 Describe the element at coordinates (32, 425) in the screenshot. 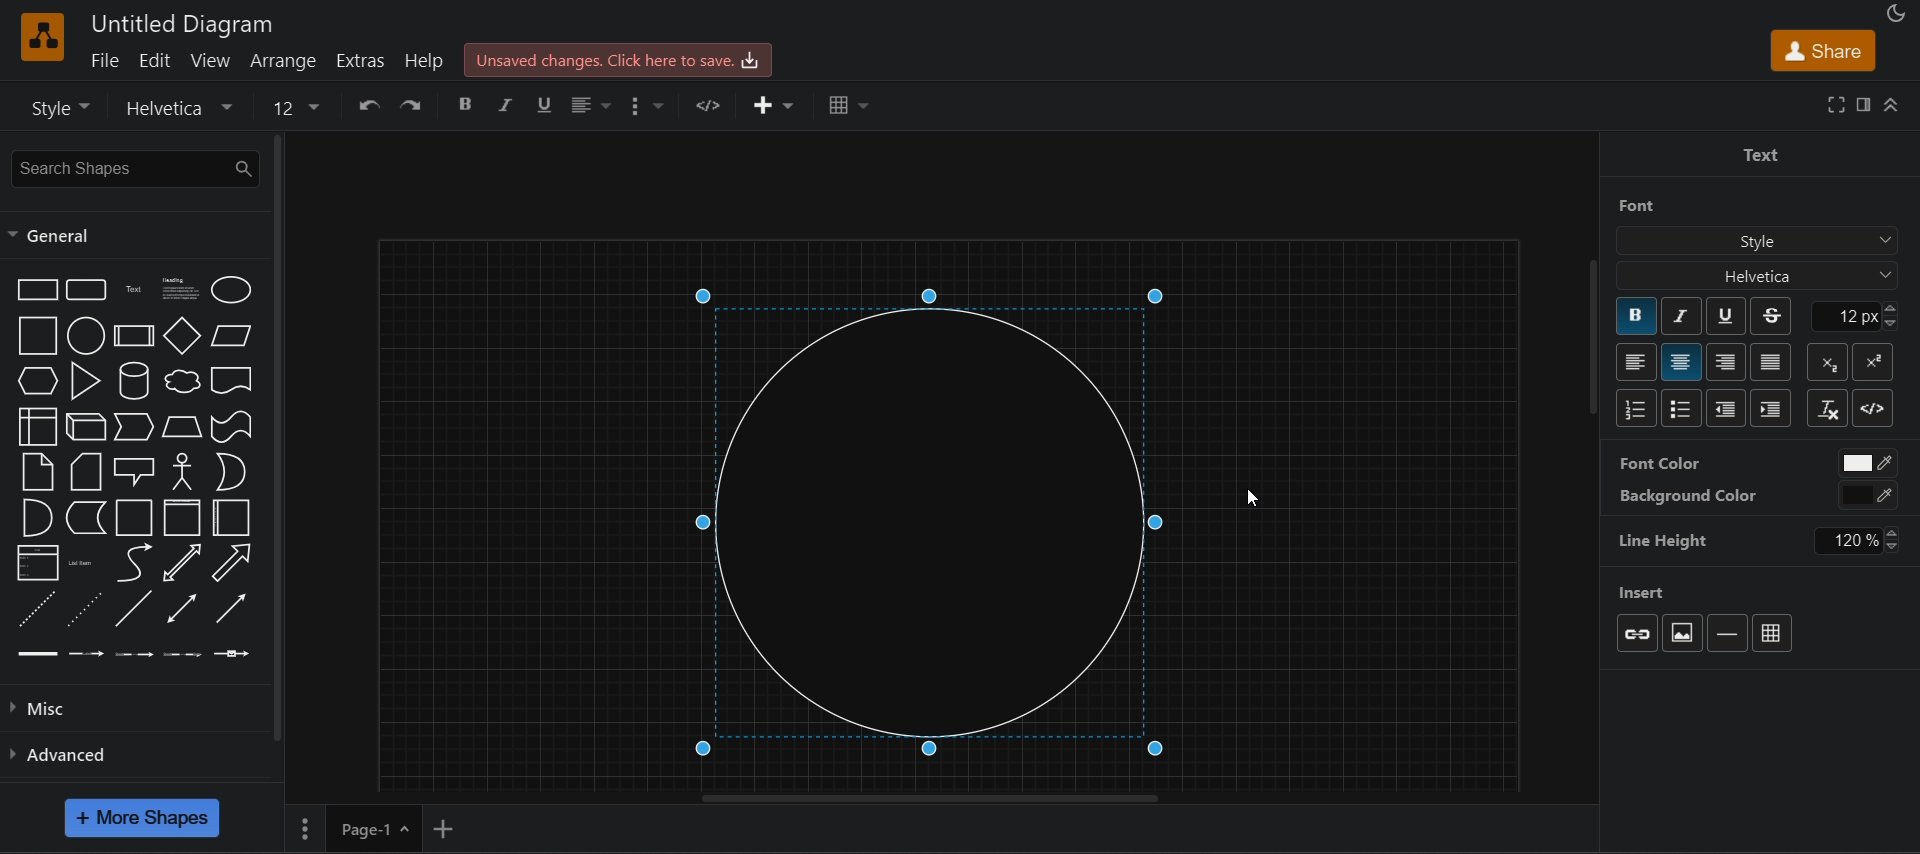

I see `internal storage` at that location.